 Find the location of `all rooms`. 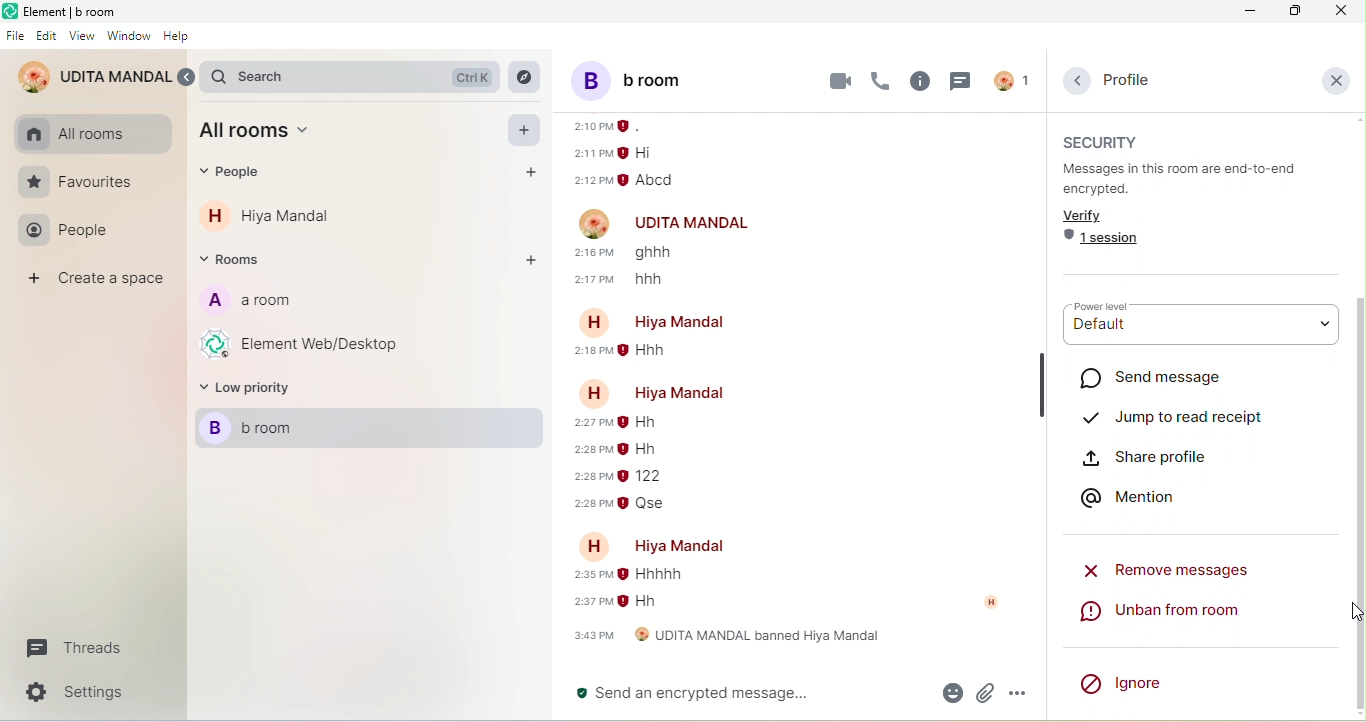

all rooms is located at coordinates (76, 134).